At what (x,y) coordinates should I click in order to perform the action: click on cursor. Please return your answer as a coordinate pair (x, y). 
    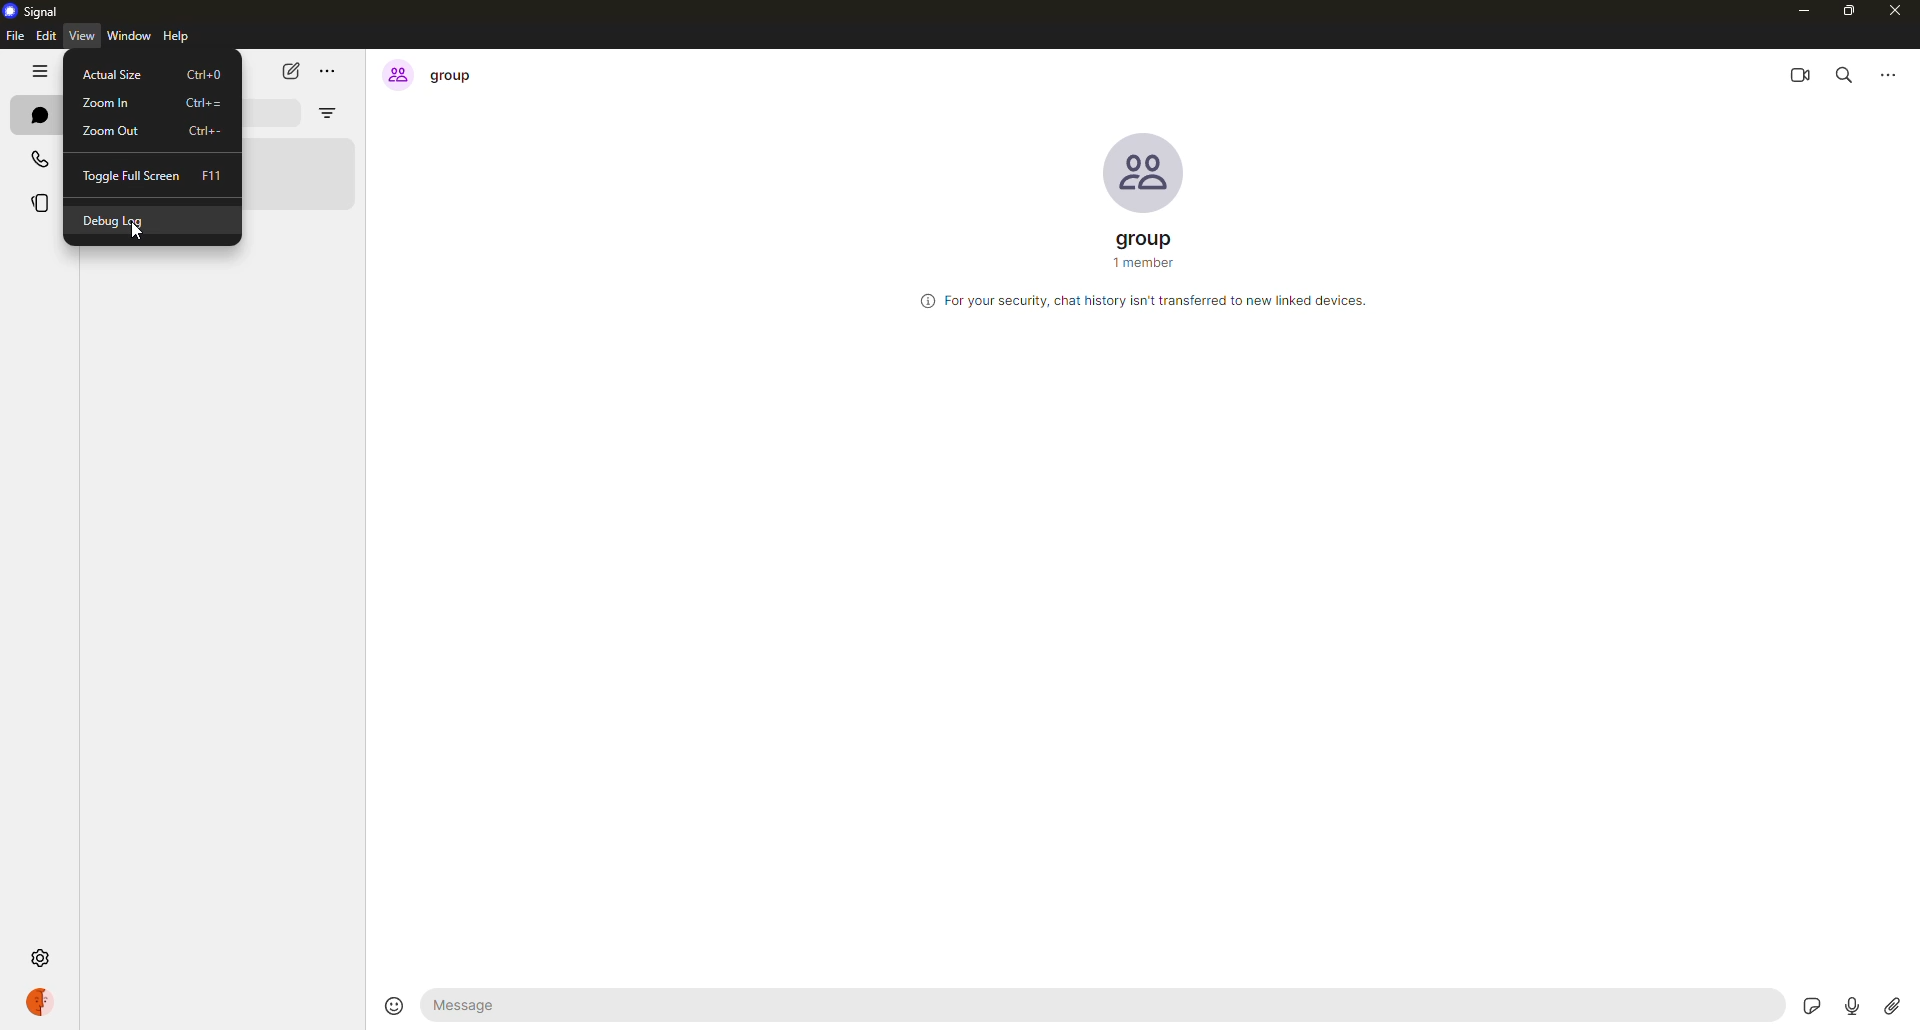
    Looking at the image, I should click on (136, 235).